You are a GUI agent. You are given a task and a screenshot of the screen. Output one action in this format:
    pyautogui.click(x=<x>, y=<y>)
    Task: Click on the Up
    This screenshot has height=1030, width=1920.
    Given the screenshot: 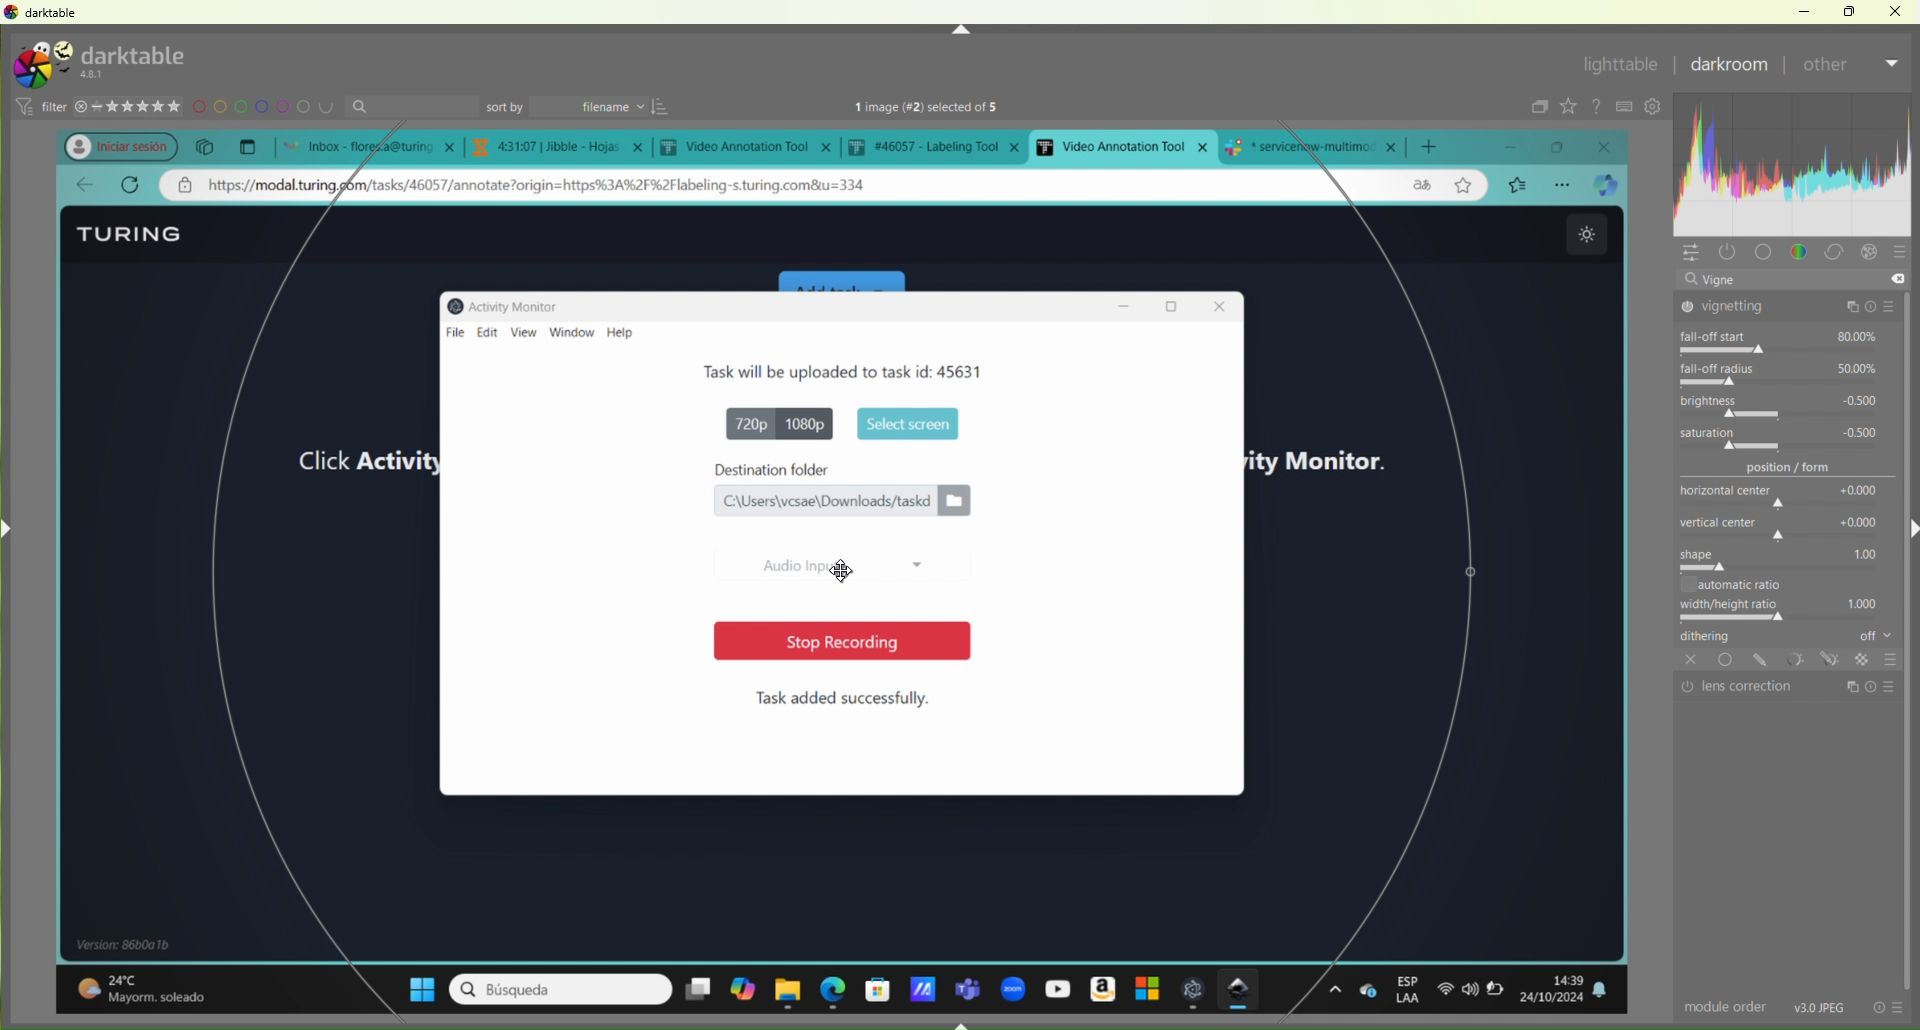 What is the action you would take?
    pyautogui.click(x=960, y=29)
    